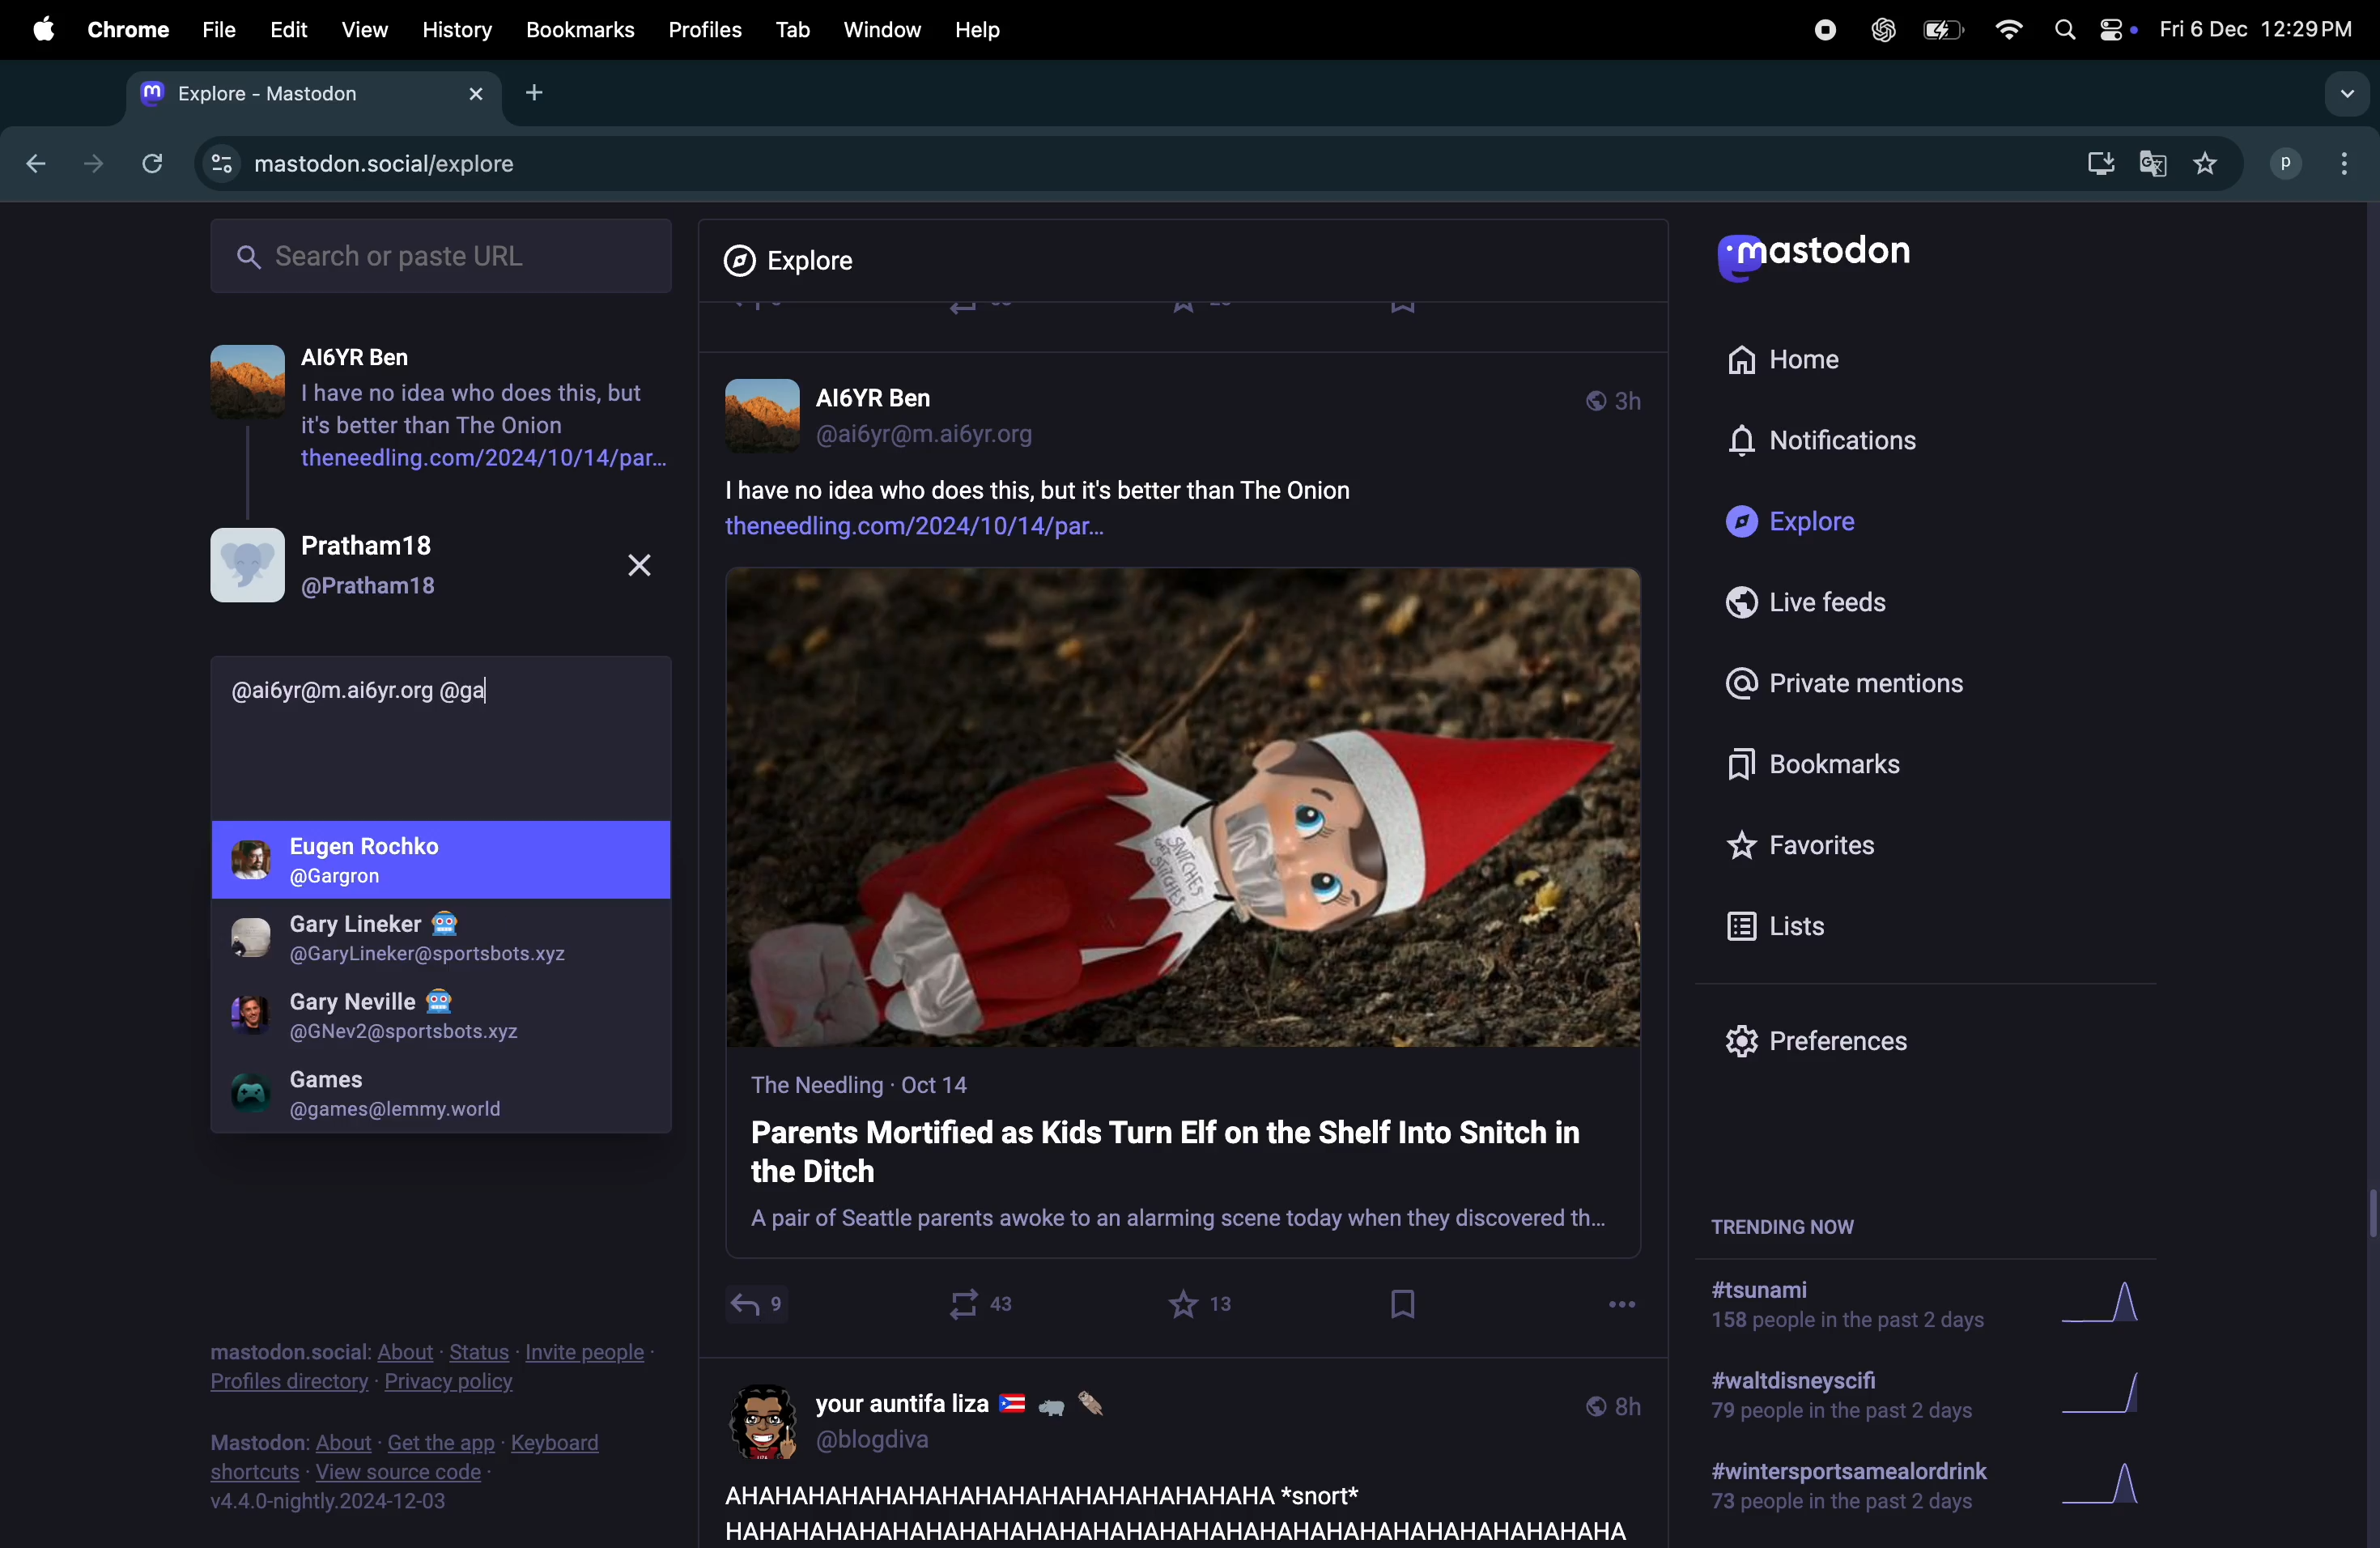 The width and height of the screenshot is (2380, 1548). Describe the element at coordinates (1183, 1162) in the screenshot. I see `post box` at that location.